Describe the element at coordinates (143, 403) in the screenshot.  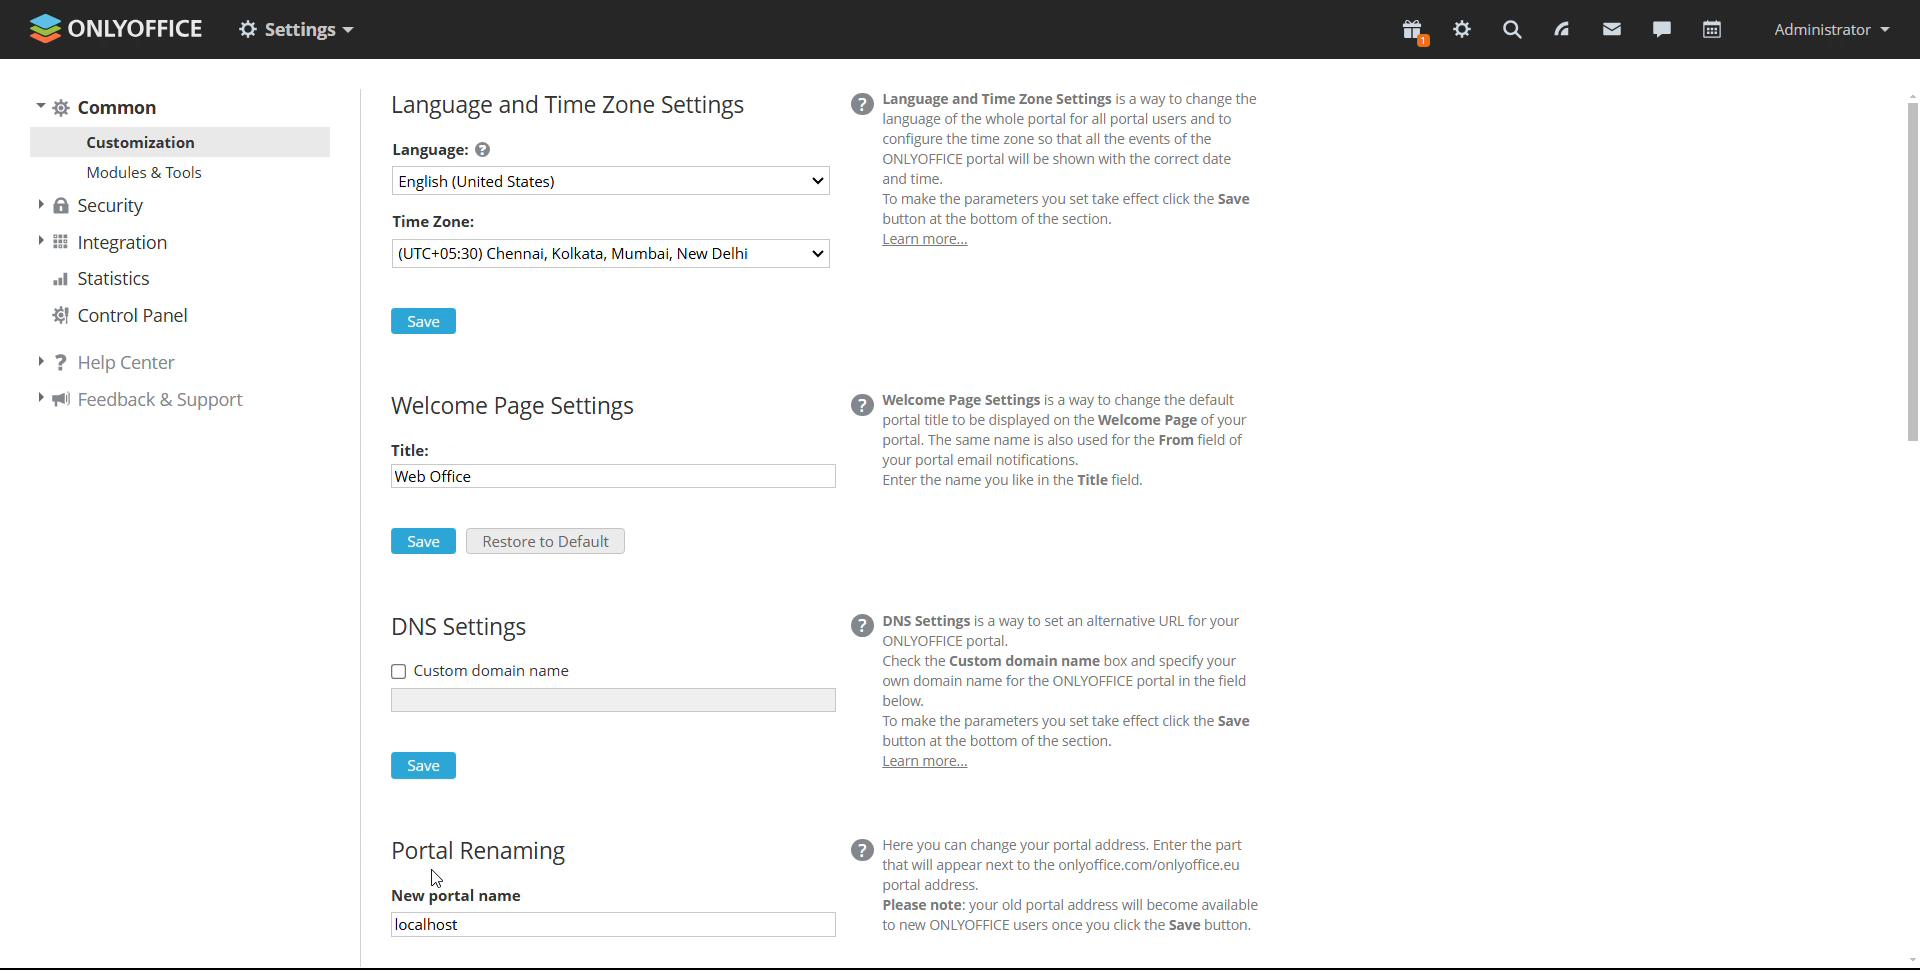
I see `feedback support` at that location.